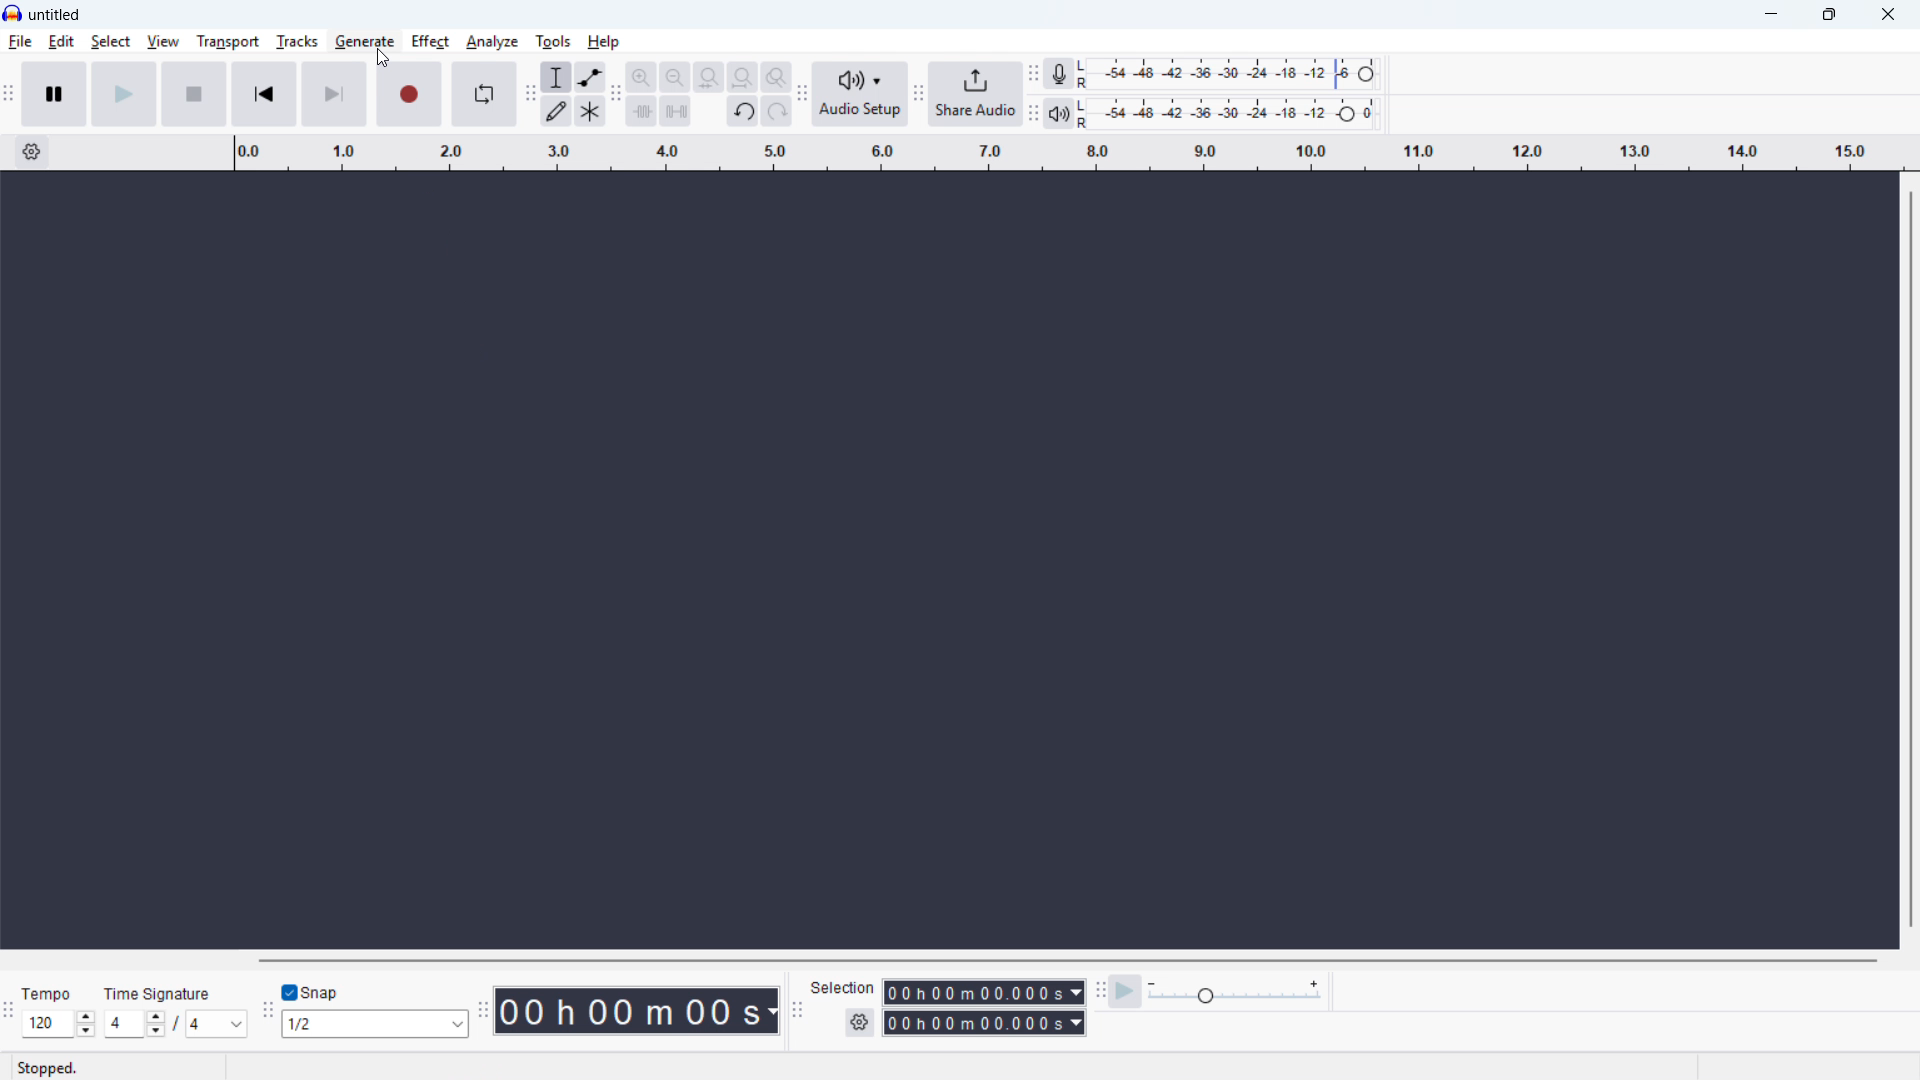  What do you see at coordinates (54, 92) in the screenshot?
I see `Pause ` at bounding box center [54, 92].